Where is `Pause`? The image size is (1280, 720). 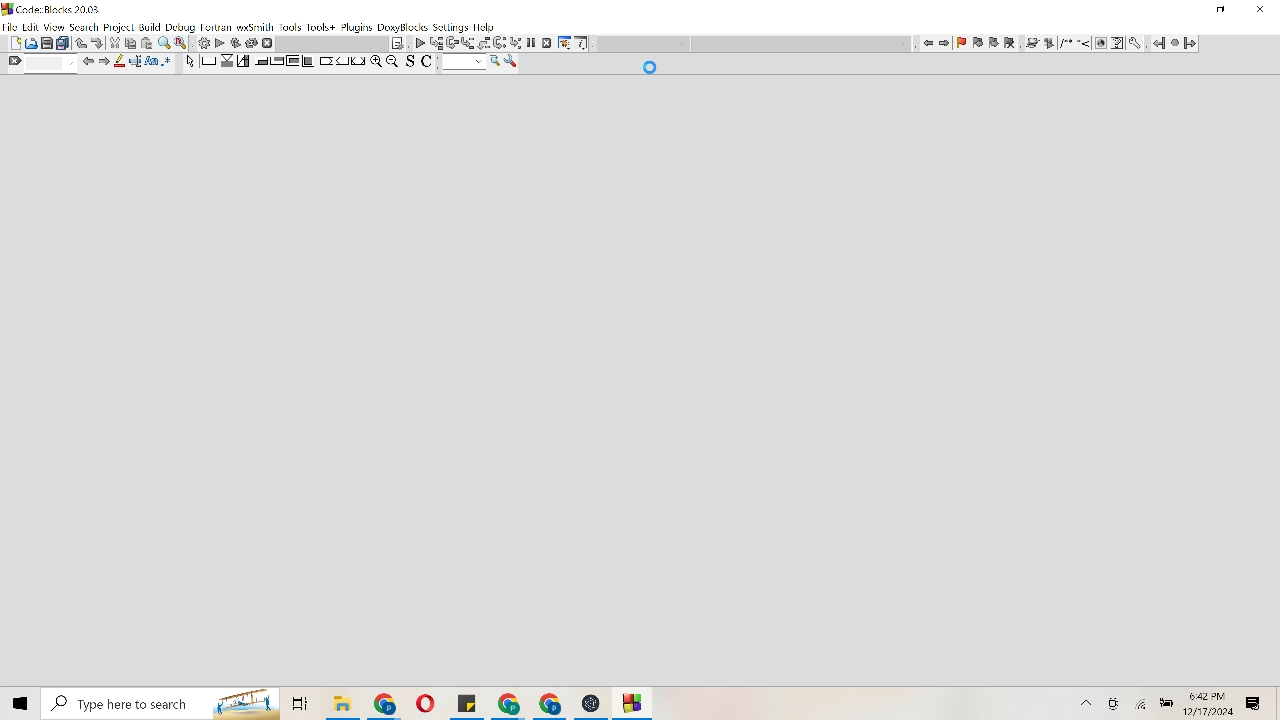
Pause is located at coordinates (530, 44).